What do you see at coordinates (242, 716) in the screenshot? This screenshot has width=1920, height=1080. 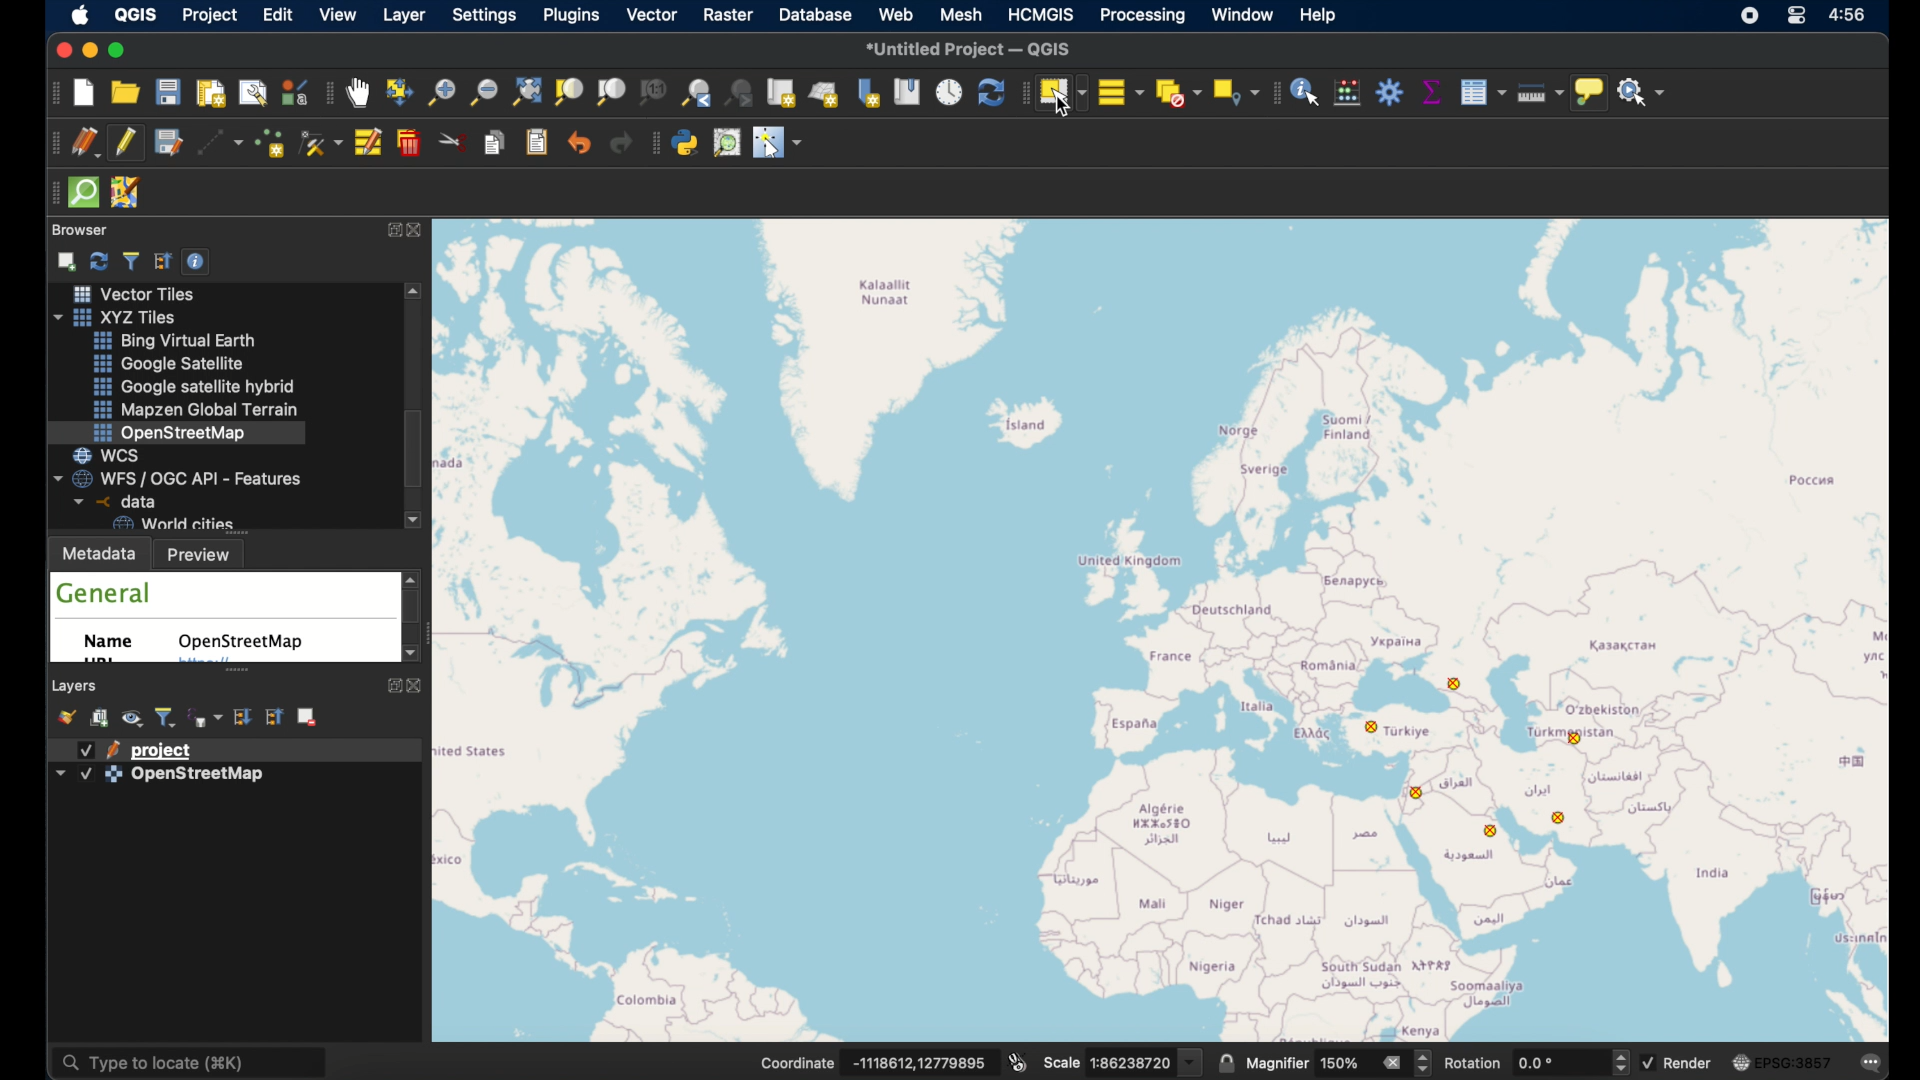 I see `expand all` at bounding box center [242, 716].